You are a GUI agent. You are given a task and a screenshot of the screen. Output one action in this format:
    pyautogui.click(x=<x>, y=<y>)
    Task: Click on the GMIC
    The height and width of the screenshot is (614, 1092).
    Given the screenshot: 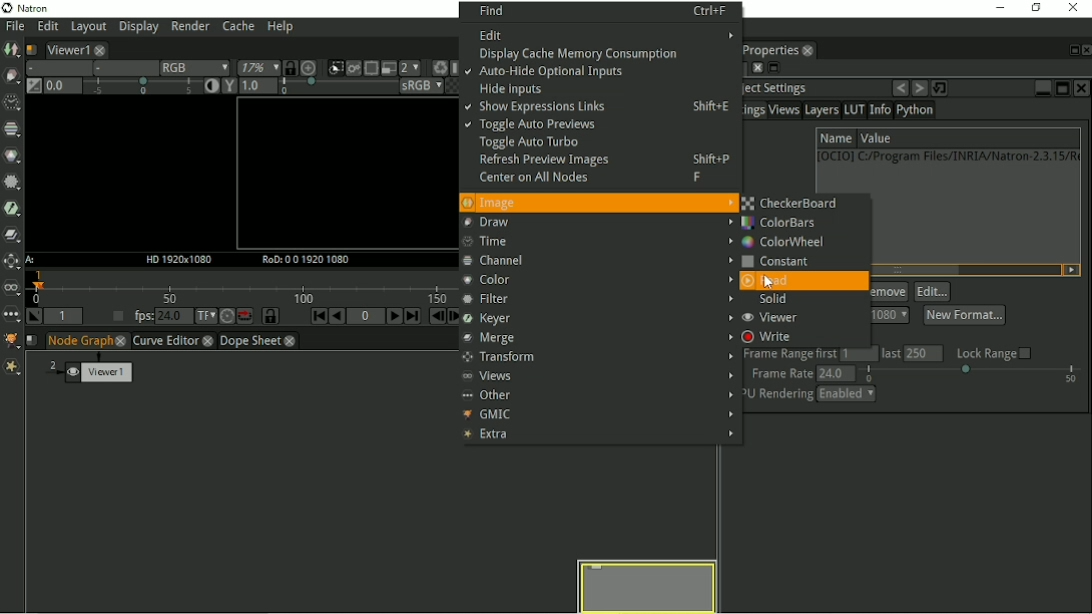 What is the action you would take?
    pyautogui.click(x=599, y=414)
    